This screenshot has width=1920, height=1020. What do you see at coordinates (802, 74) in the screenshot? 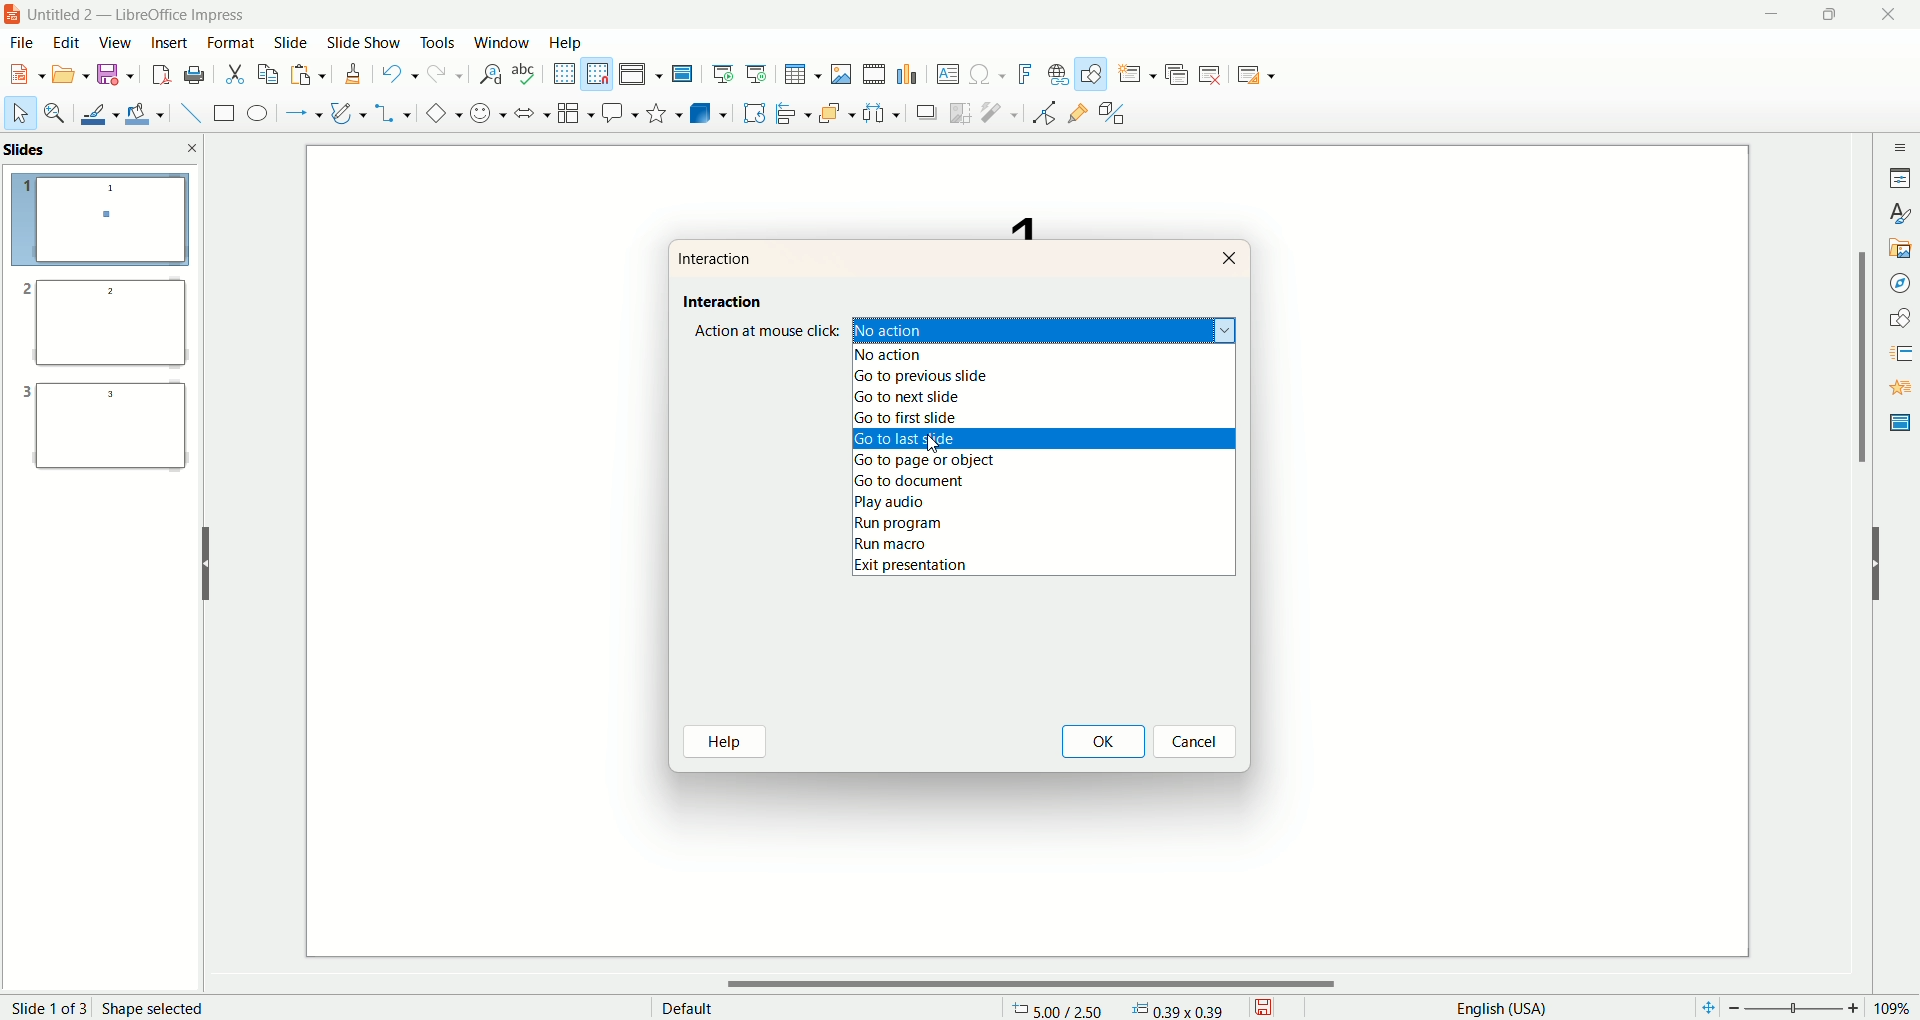
I see `insert table` at bounding box center [802, 74].